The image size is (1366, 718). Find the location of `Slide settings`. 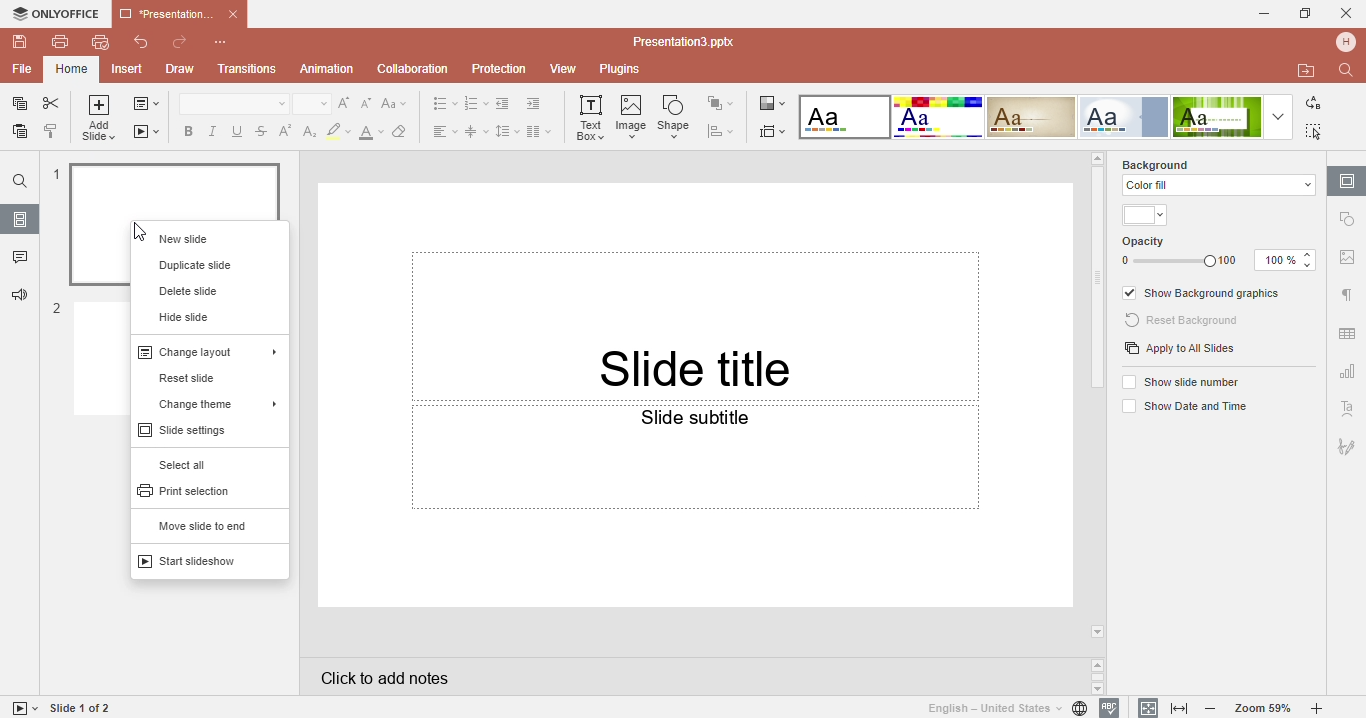

Slide settings is located at coordinates (1347, 180).